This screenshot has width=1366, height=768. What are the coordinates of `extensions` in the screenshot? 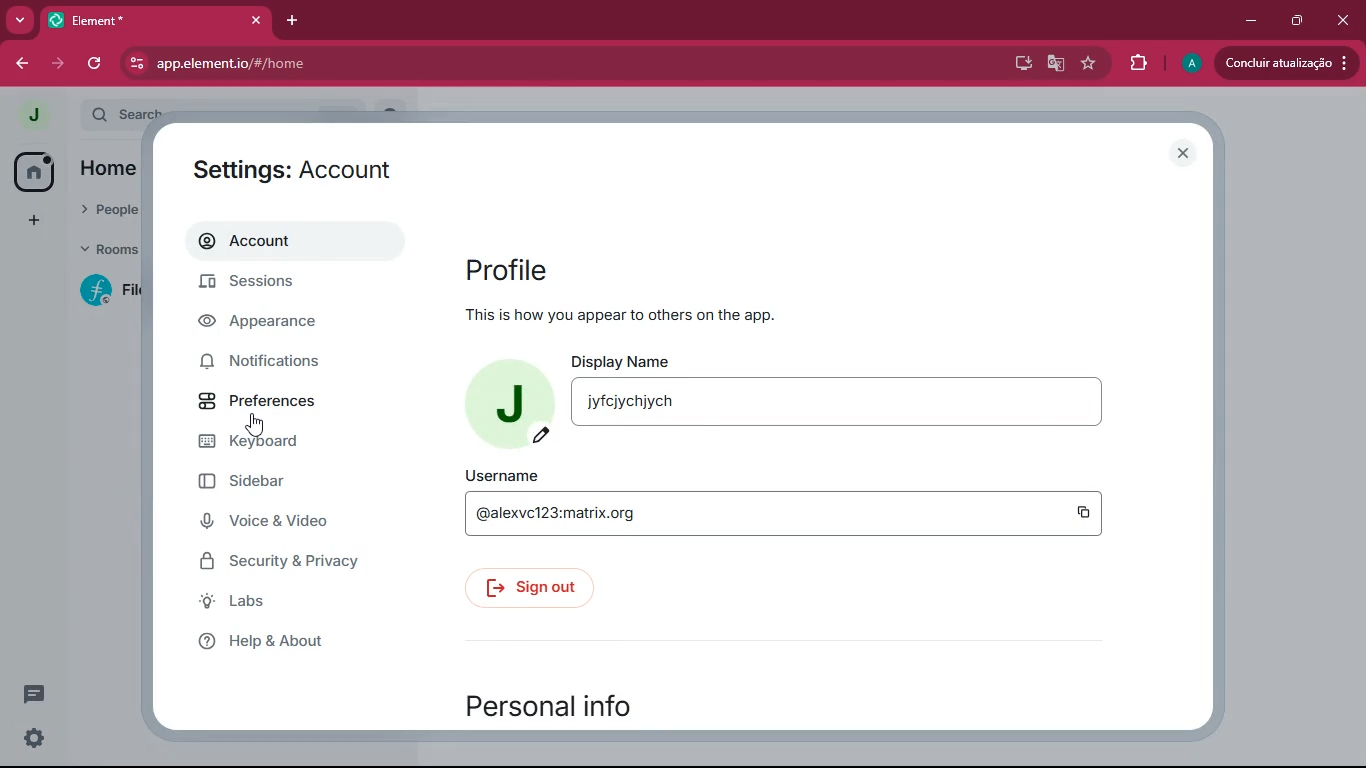 It's located at (1139, 64).